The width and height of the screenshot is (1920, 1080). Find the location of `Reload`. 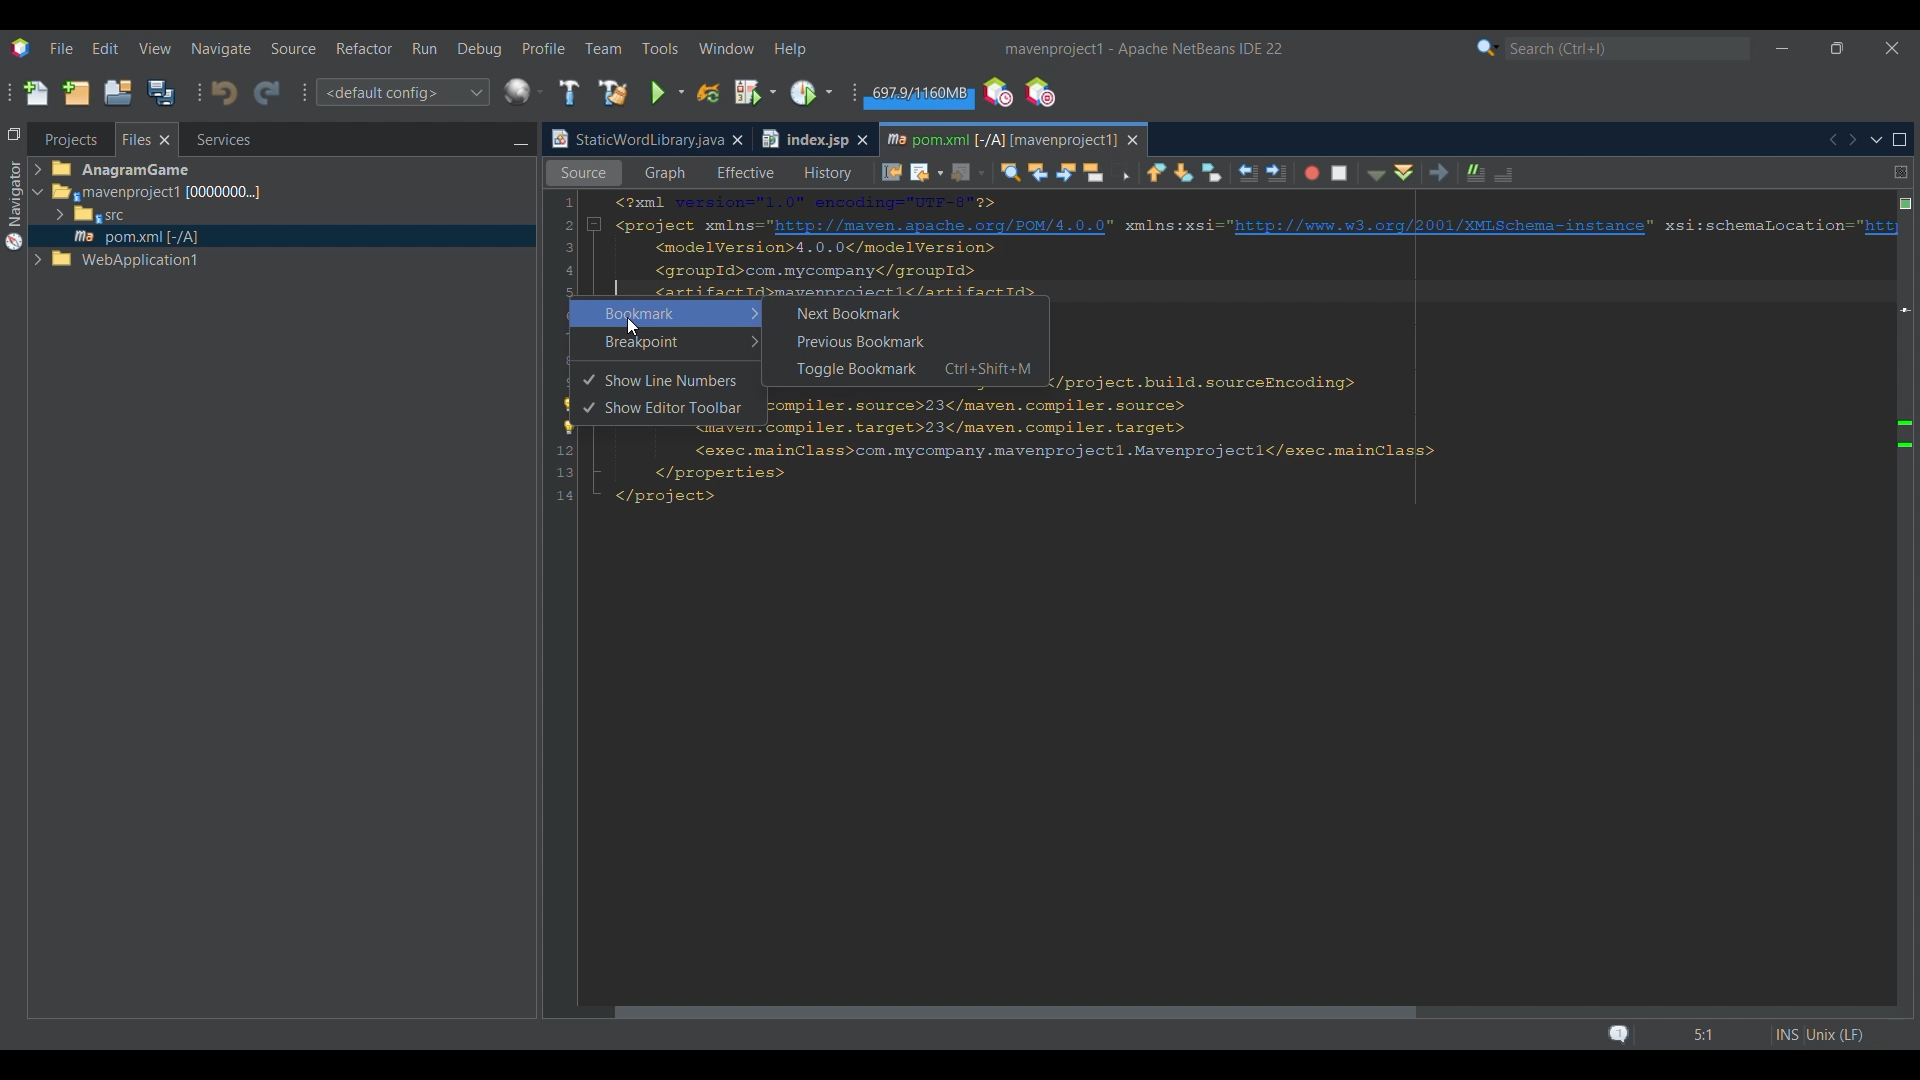

Reload is located at coordinates (709, 93).